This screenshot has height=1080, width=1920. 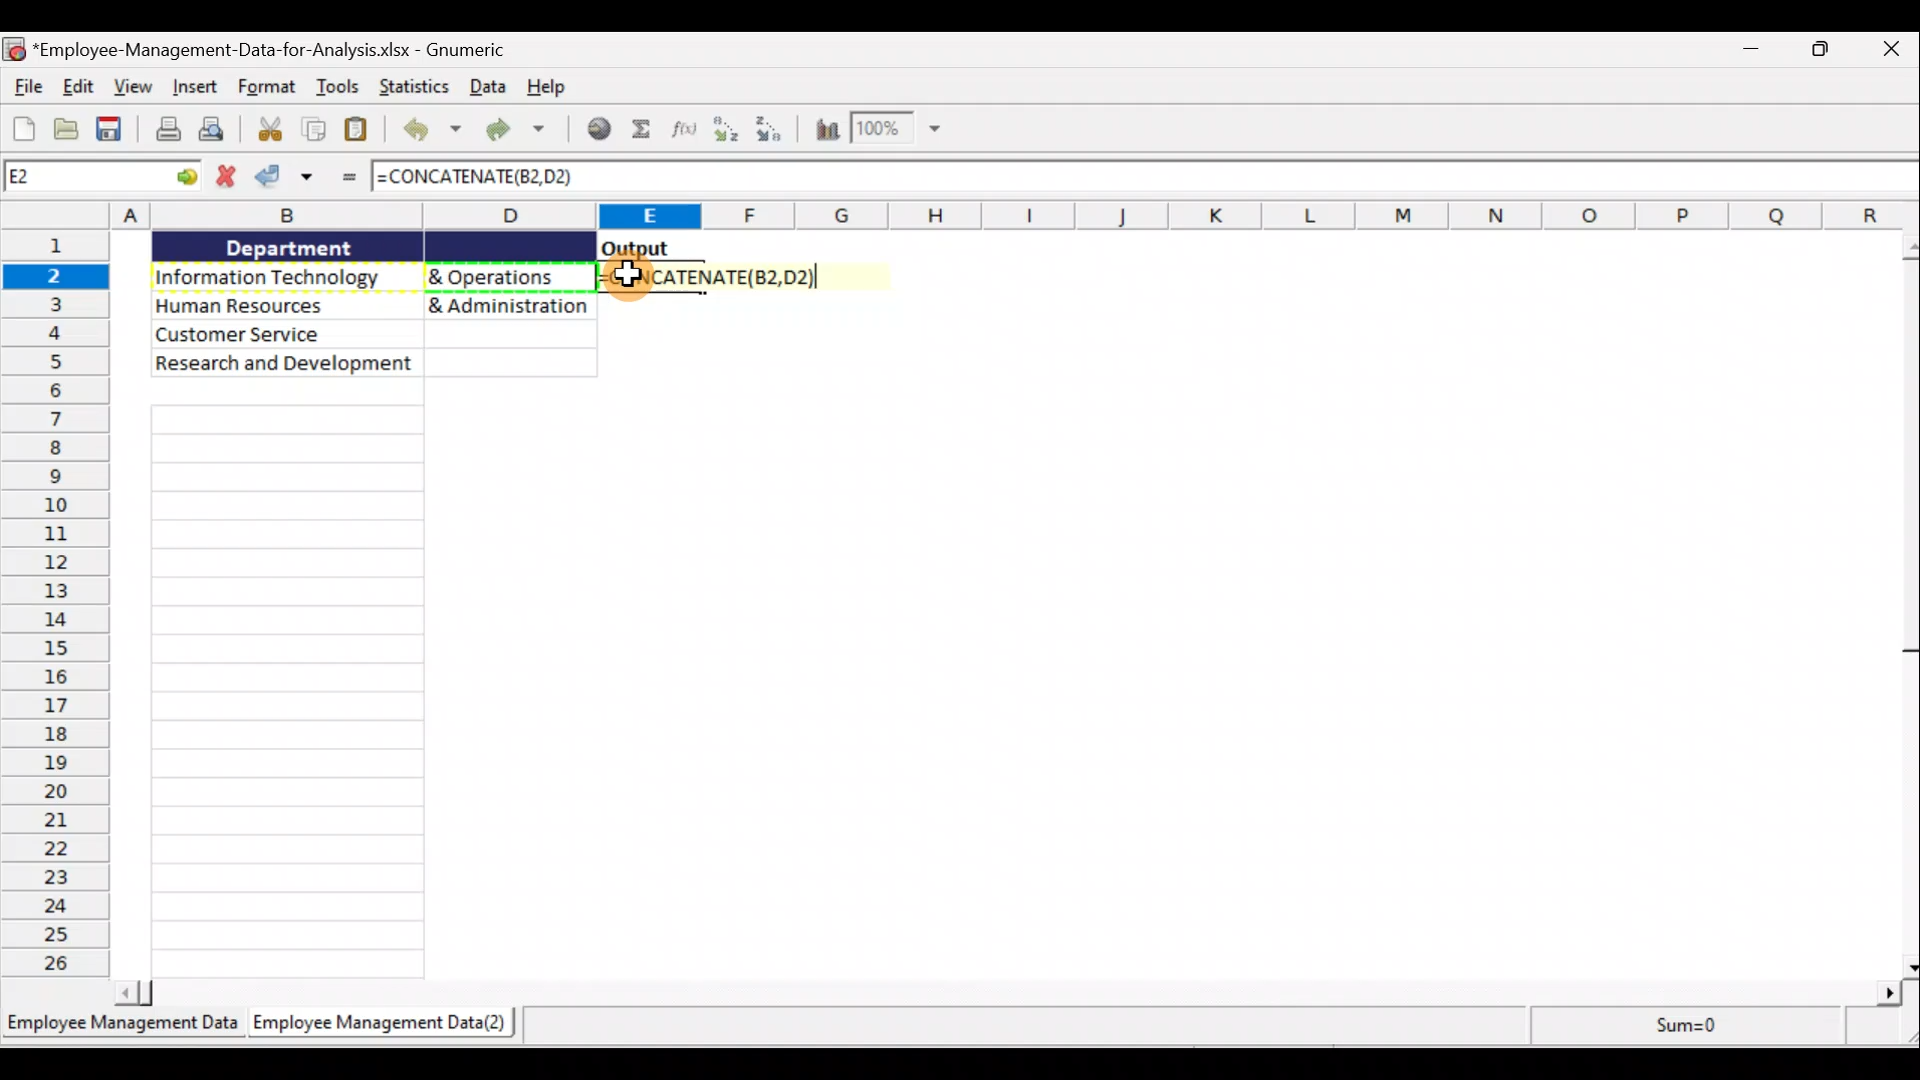 I want to click on scroll bar, so click(x=1904, y=602).